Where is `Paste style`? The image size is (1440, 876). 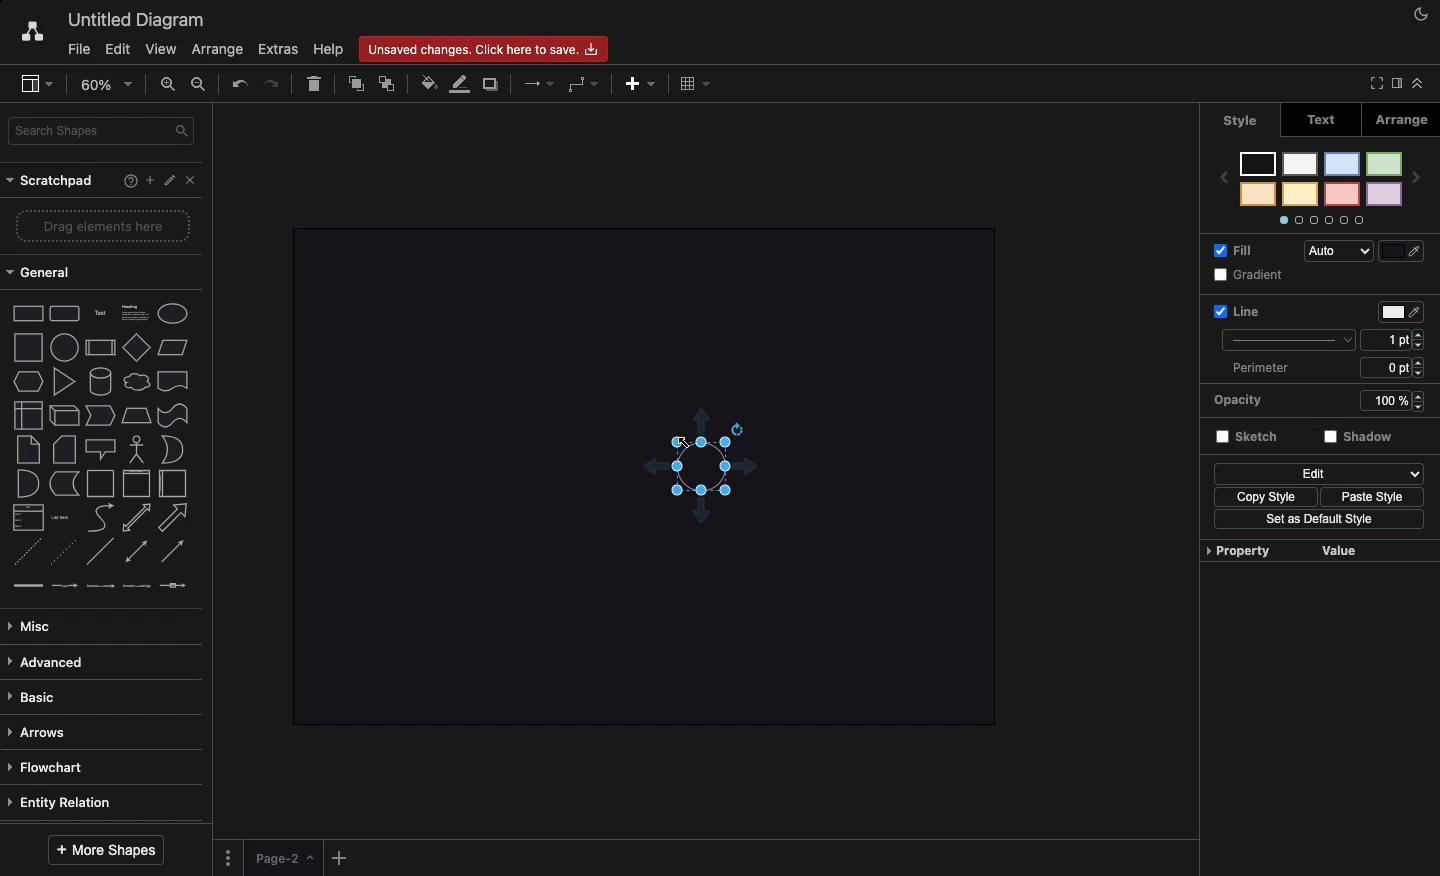 Paste style is located at coordinates (1377, 496).